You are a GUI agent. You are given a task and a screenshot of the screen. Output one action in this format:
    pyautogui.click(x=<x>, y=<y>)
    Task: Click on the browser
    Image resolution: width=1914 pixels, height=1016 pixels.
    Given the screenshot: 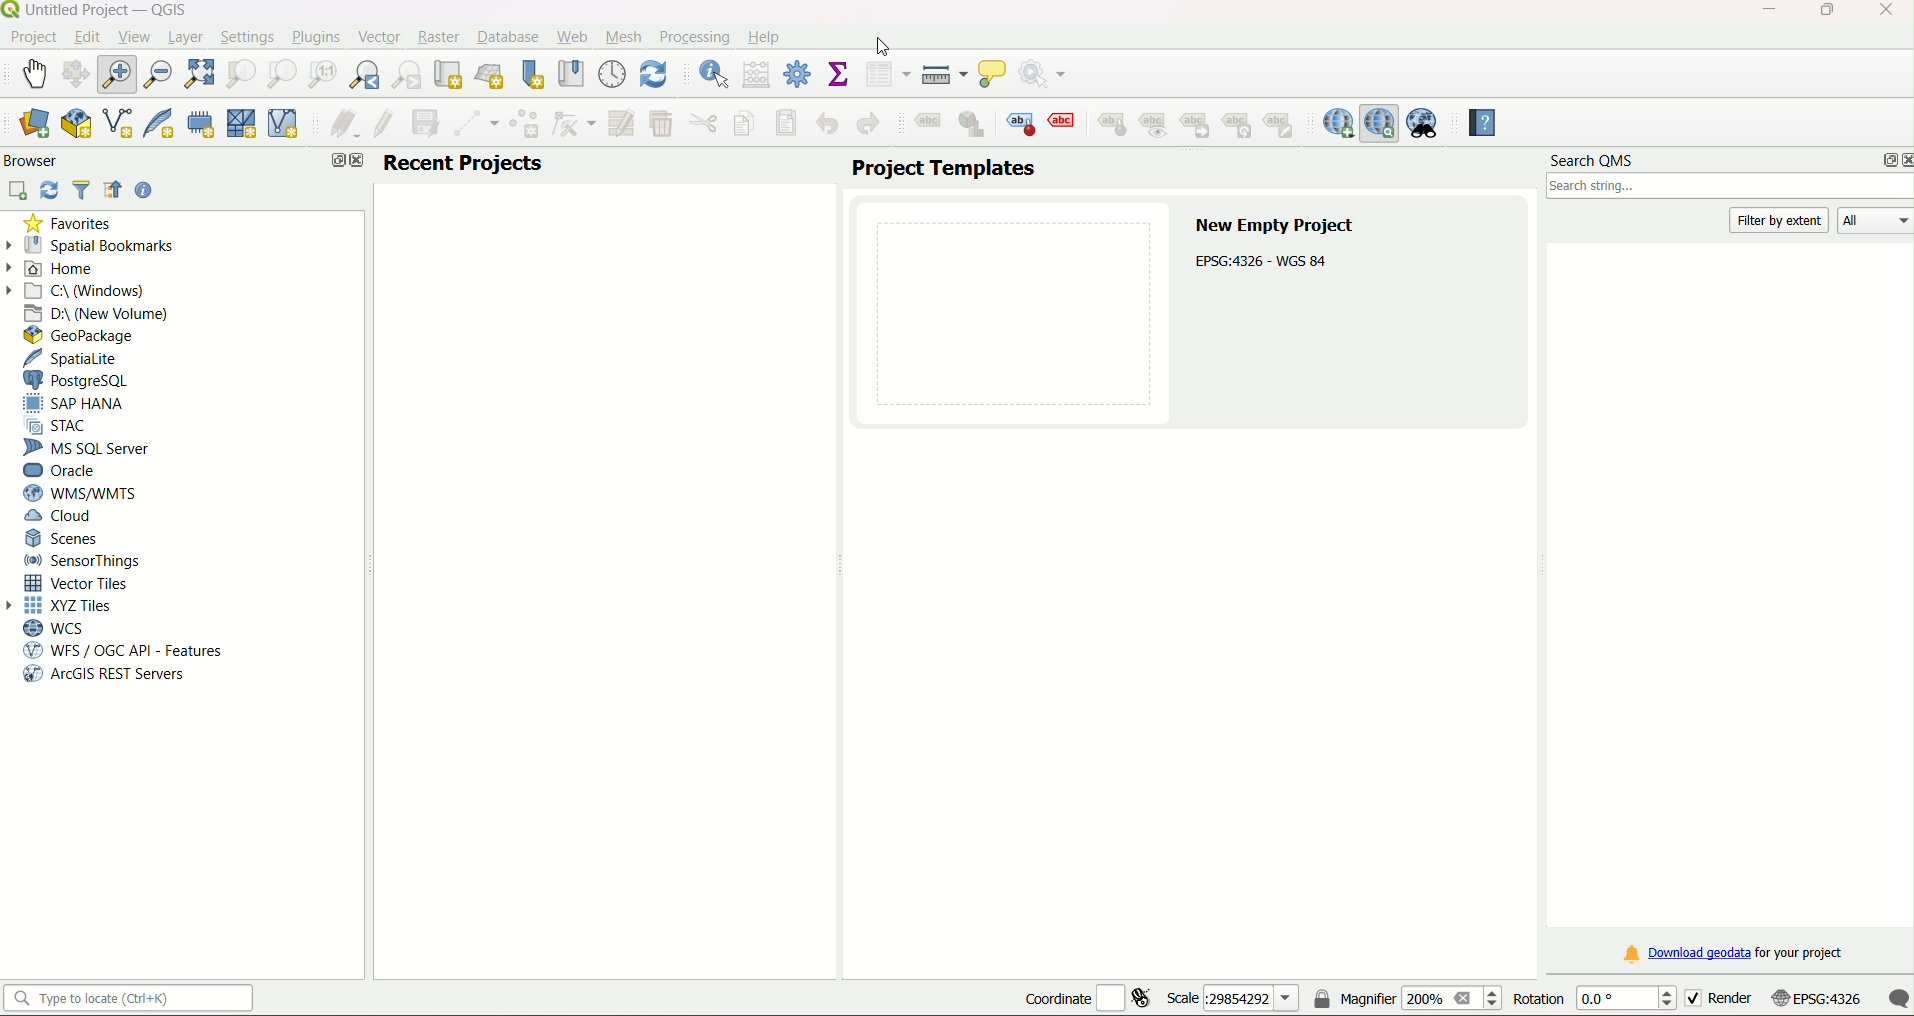 What is the action you would take?
    pyautogui.click(x=35, y=160)
    